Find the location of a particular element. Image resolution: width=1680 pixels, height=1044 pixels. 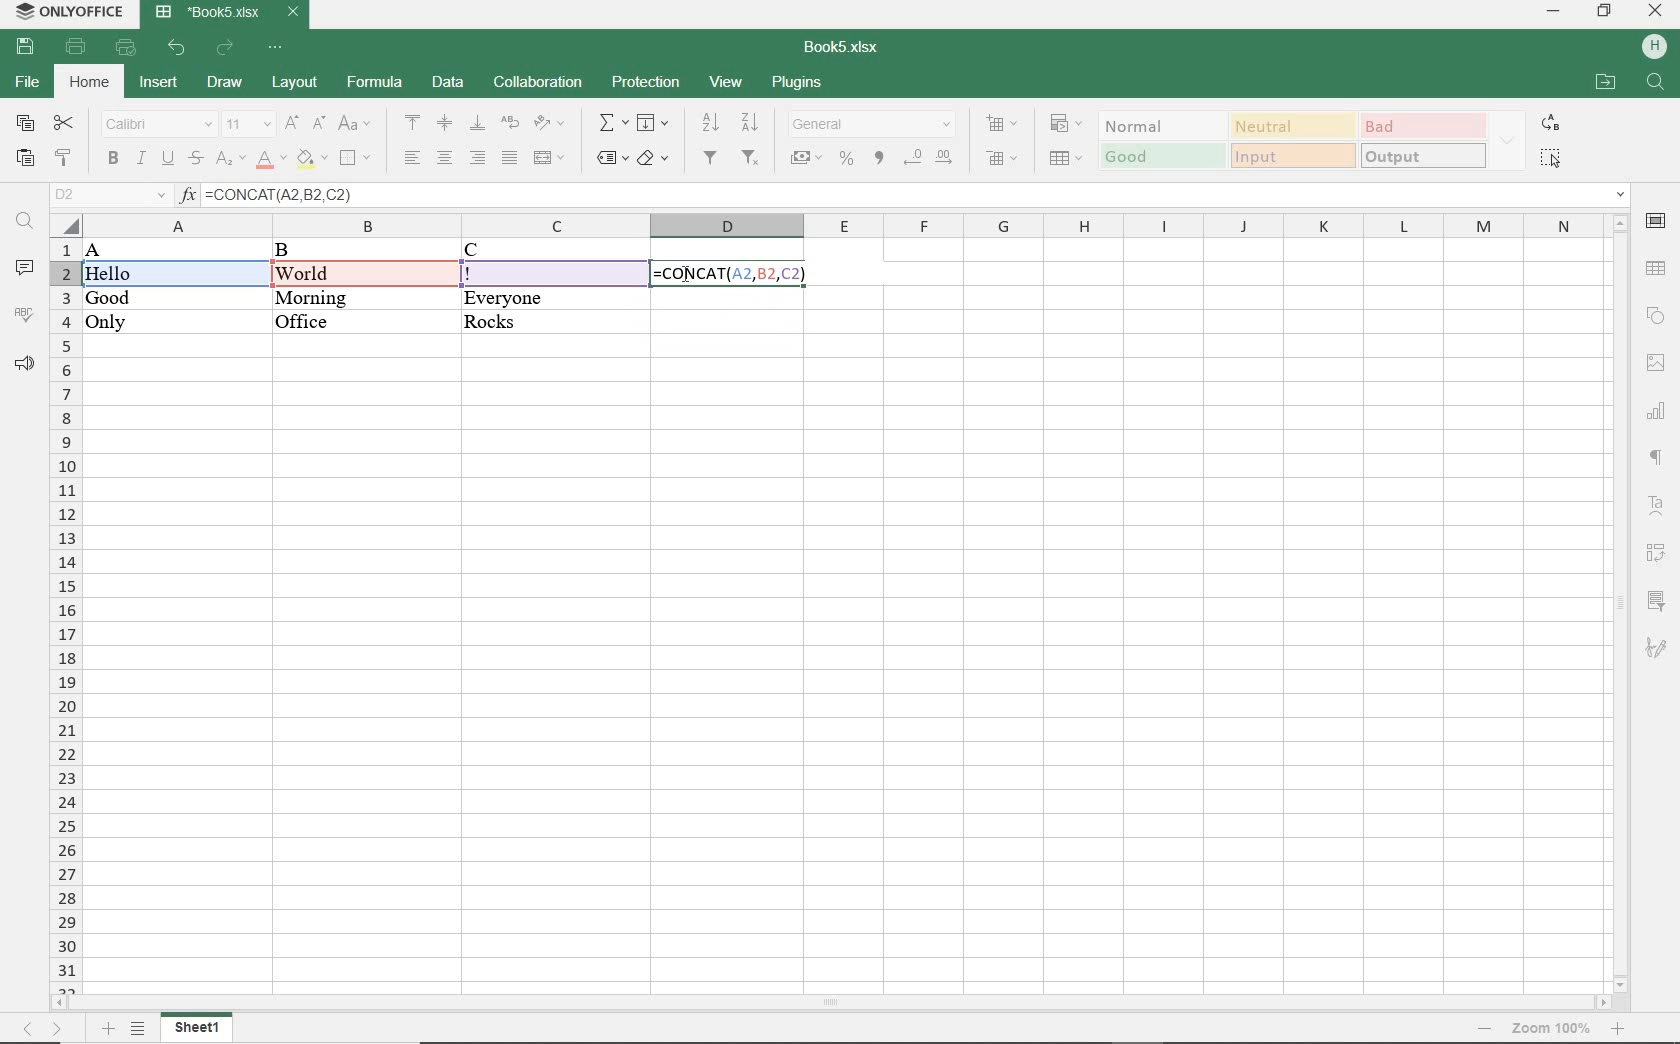

CLEAR is located at coordinates (653, 157).